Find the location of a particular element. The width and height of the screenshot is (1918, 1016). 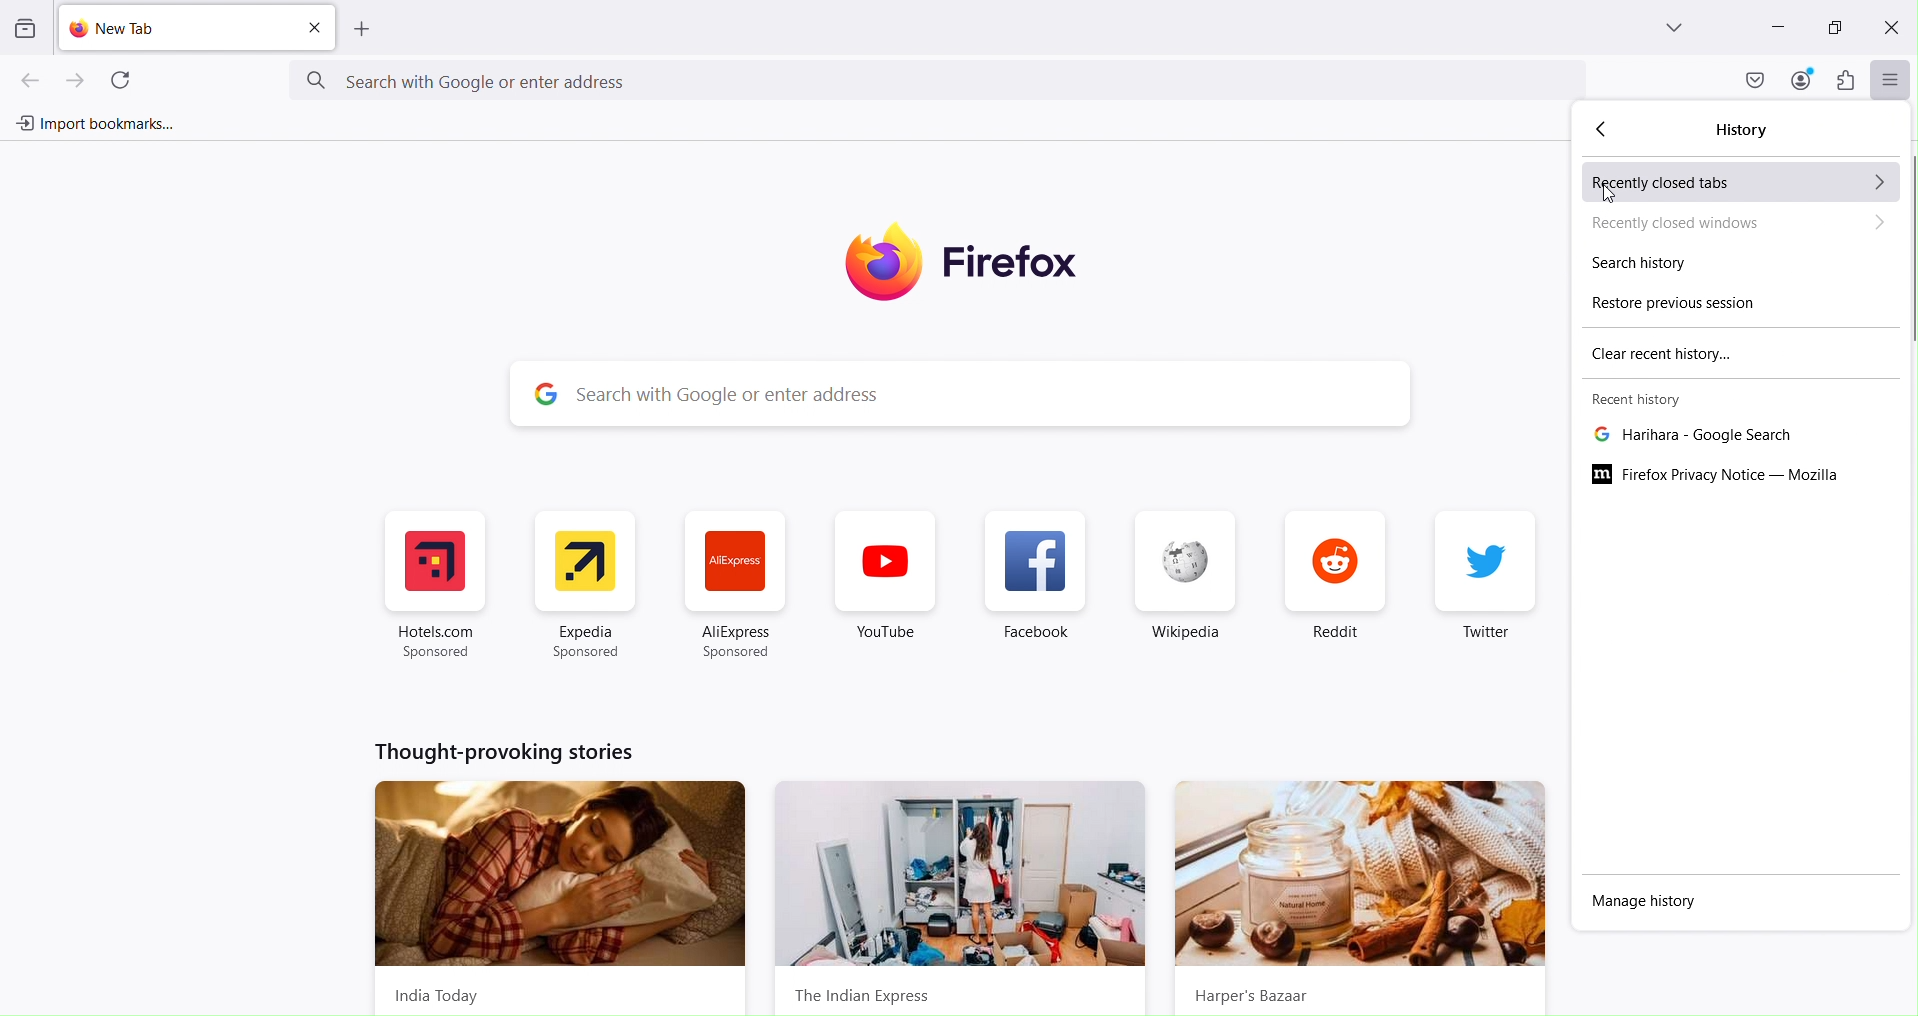

Refresh is located at coordinates (121, 78).